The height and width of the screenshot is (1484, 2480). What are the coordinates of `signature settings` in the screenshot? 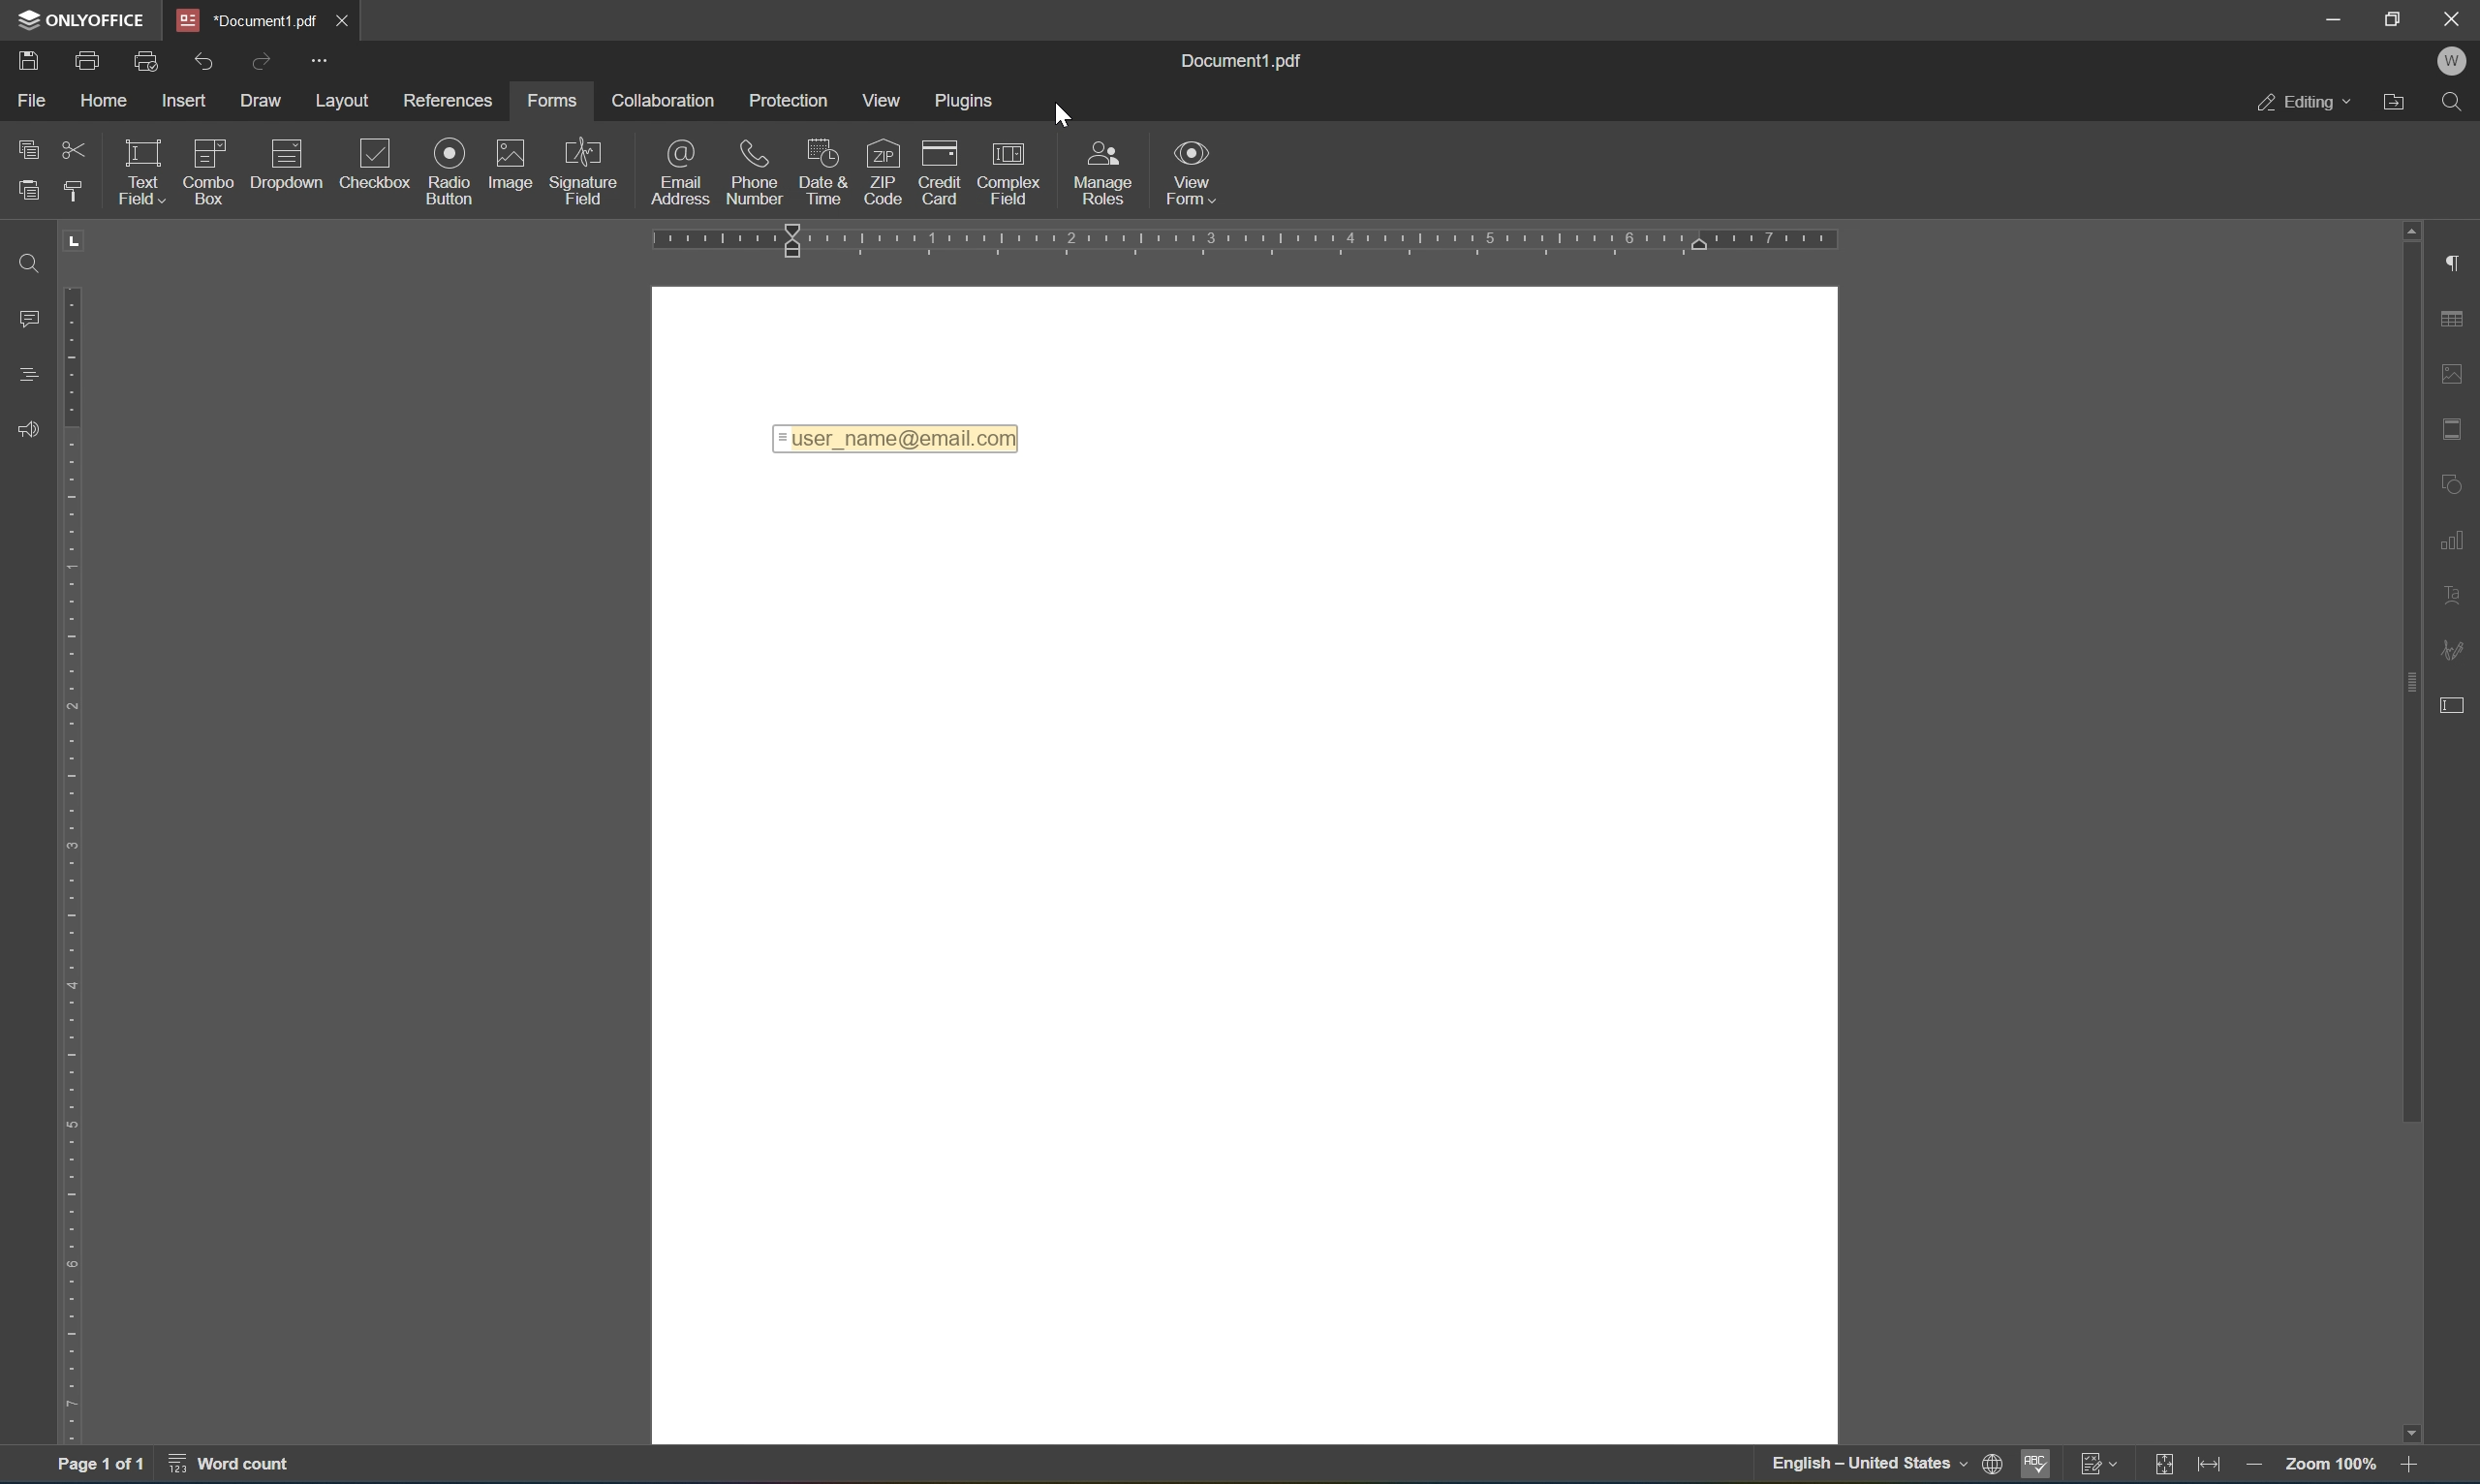 It's located at (2460, 654).